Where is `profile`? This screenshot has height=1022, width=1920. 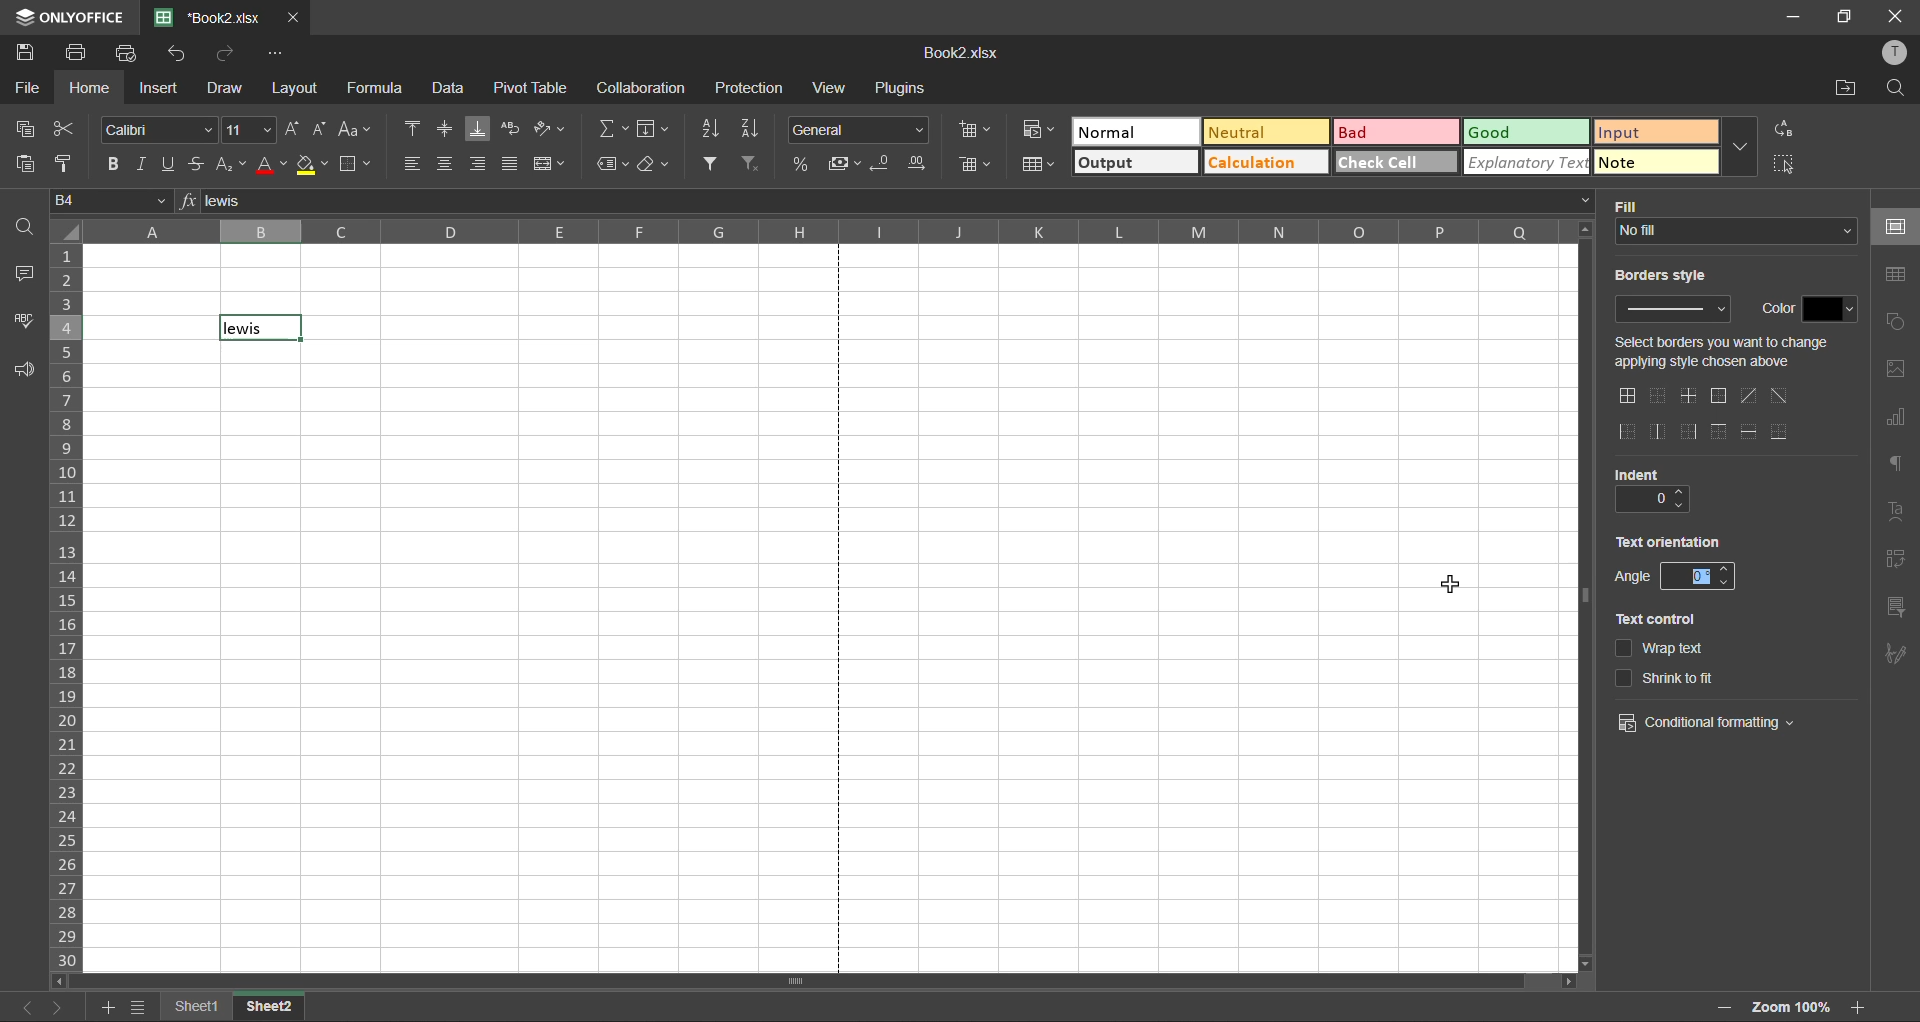
profile is located at coordinates (1891, 53).